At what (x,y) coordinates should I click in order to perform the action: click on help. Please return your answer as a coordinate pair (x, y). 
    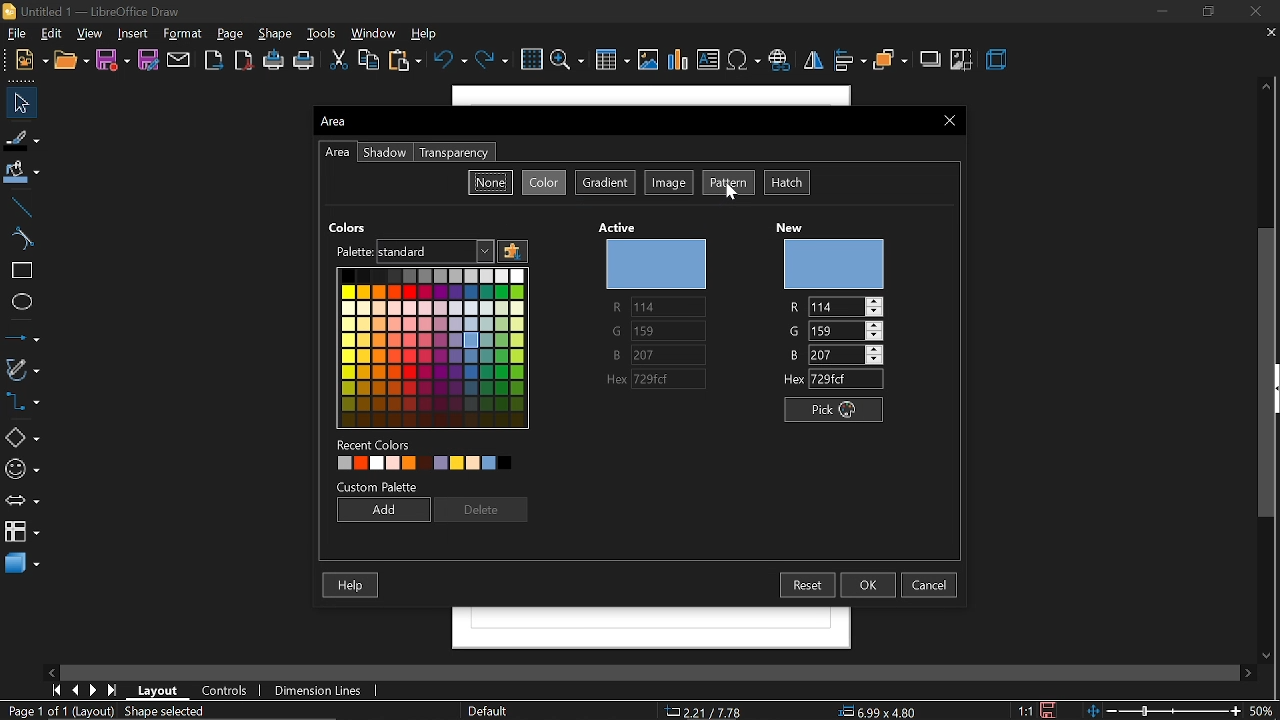
    Looking at the image, I should click on (428, 34).